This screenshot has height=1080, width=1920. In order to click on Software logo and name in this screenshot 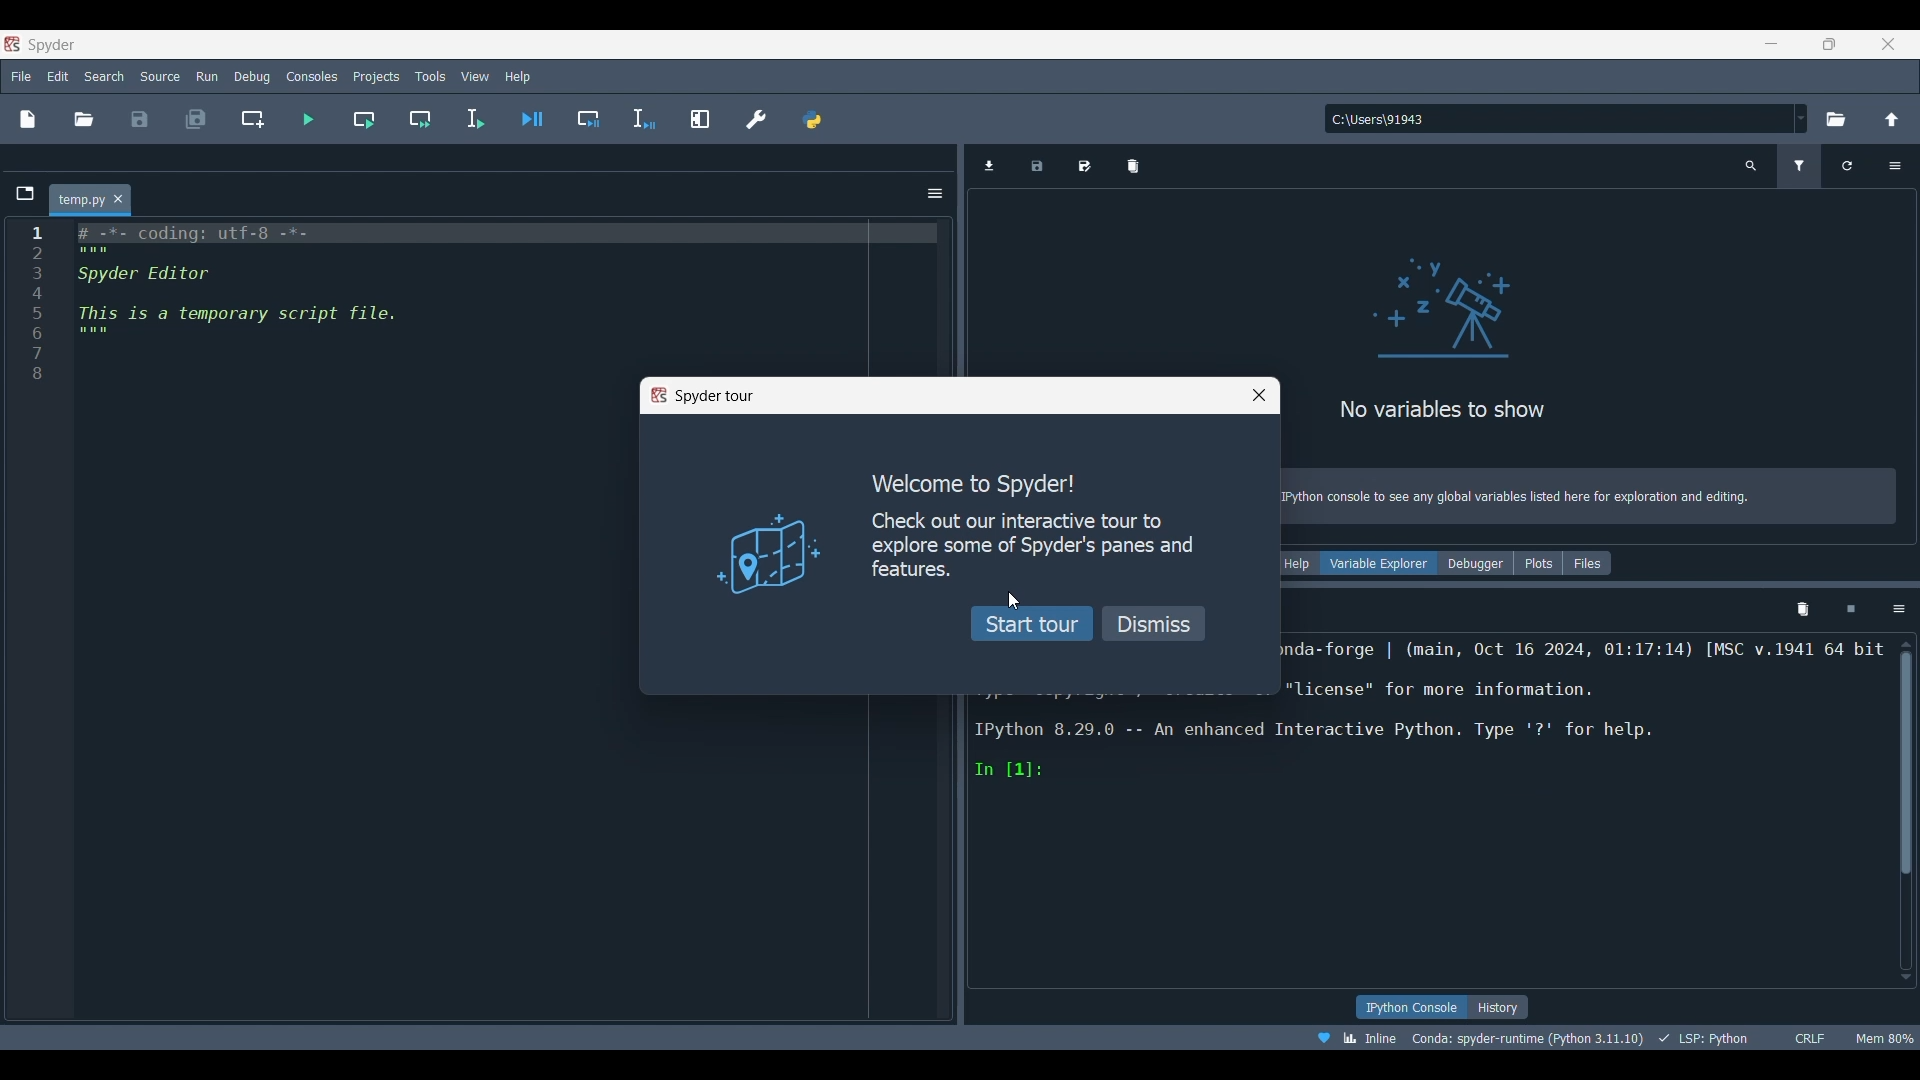, I will do `click(41, 44)`.